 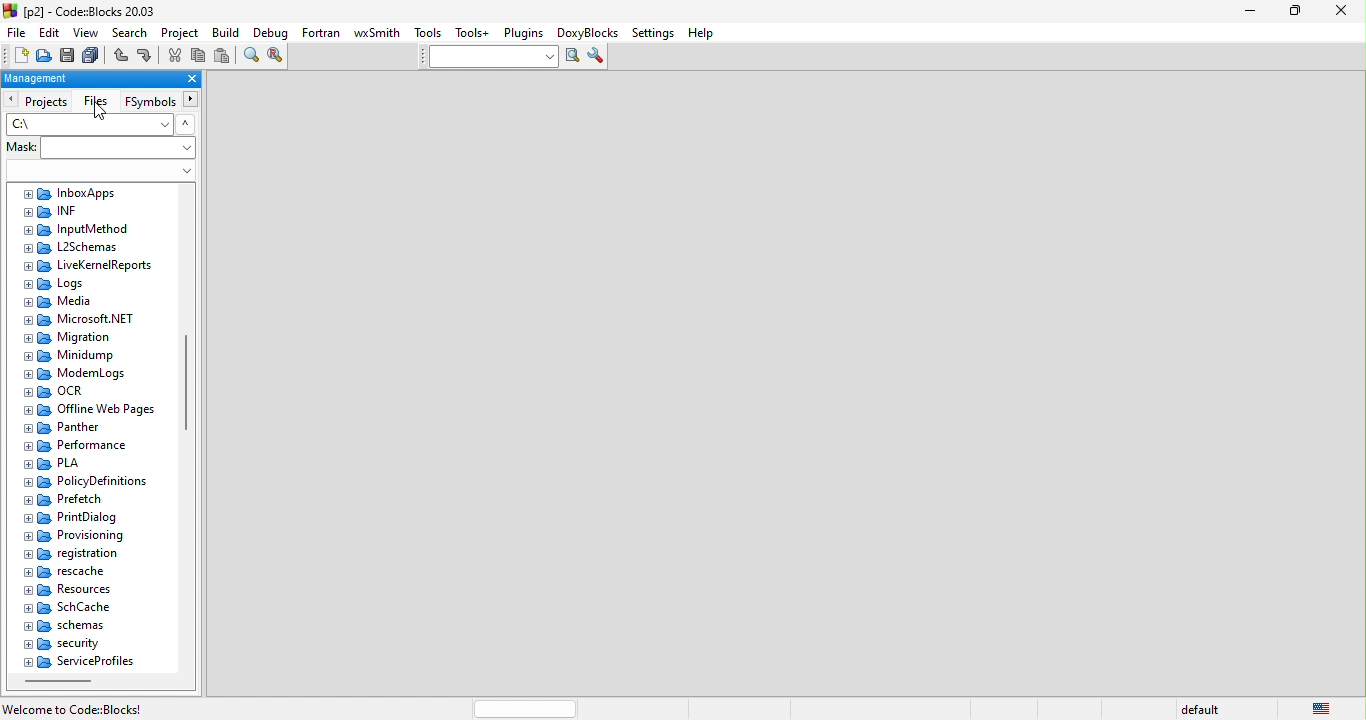 What do you see at coordinates (82, 444) in the screenshot?
I see `performance` at bounding box center [82, 444].